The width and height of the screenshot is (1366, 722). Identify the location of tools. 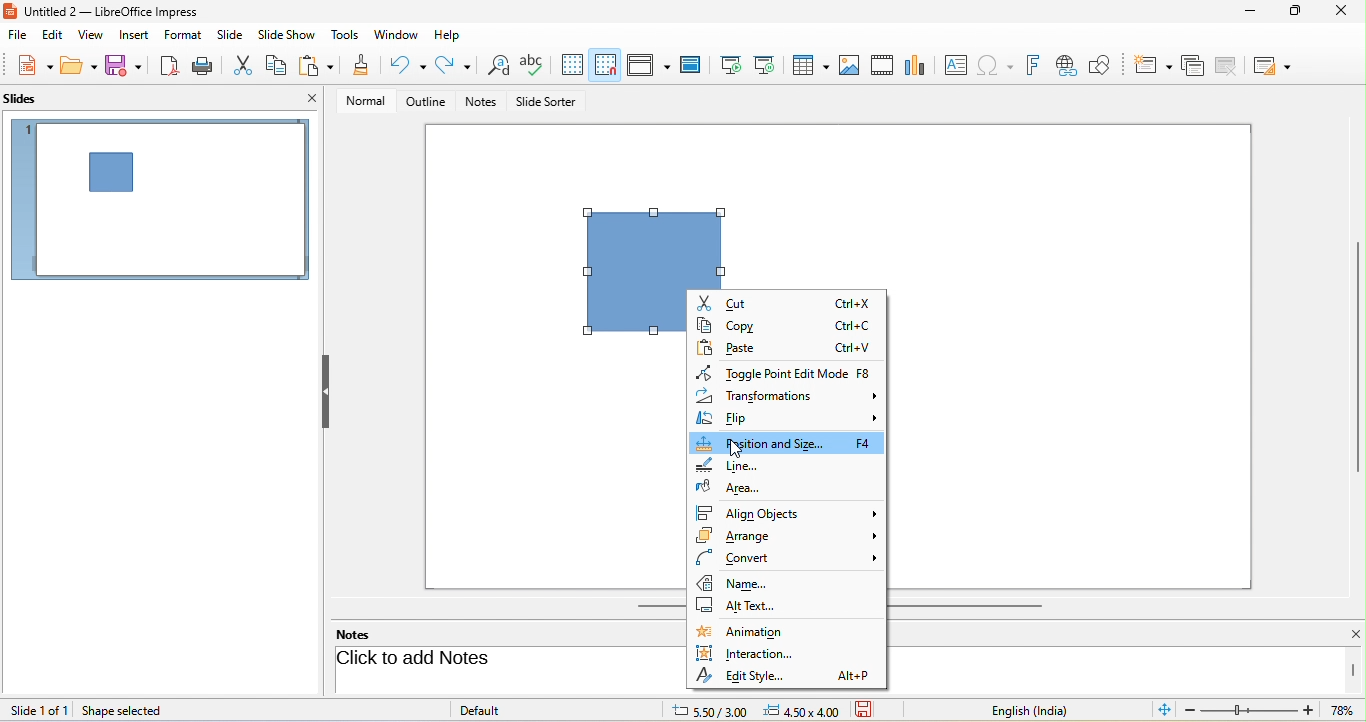
(346, 36).